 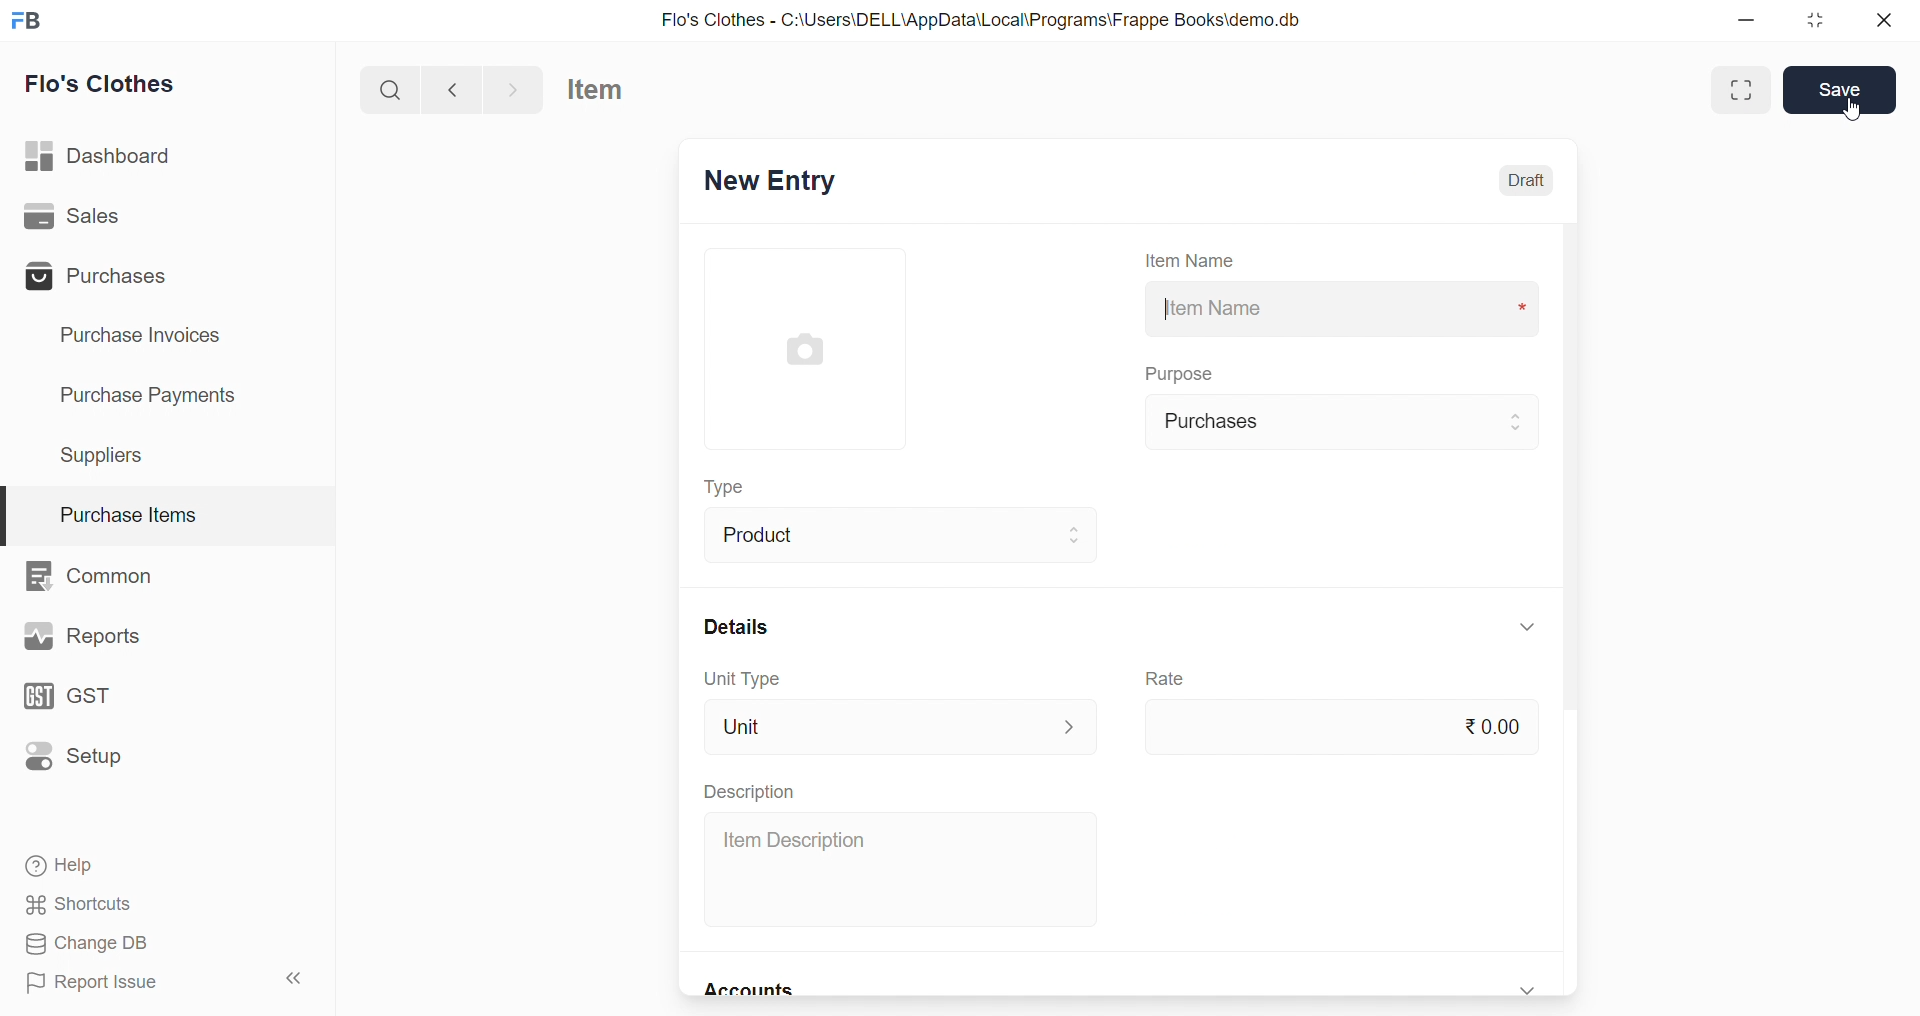 What do you see at coordinates (740, 679) in the screenshot?
I see `Unit Type` at bounding box center [740, 679].